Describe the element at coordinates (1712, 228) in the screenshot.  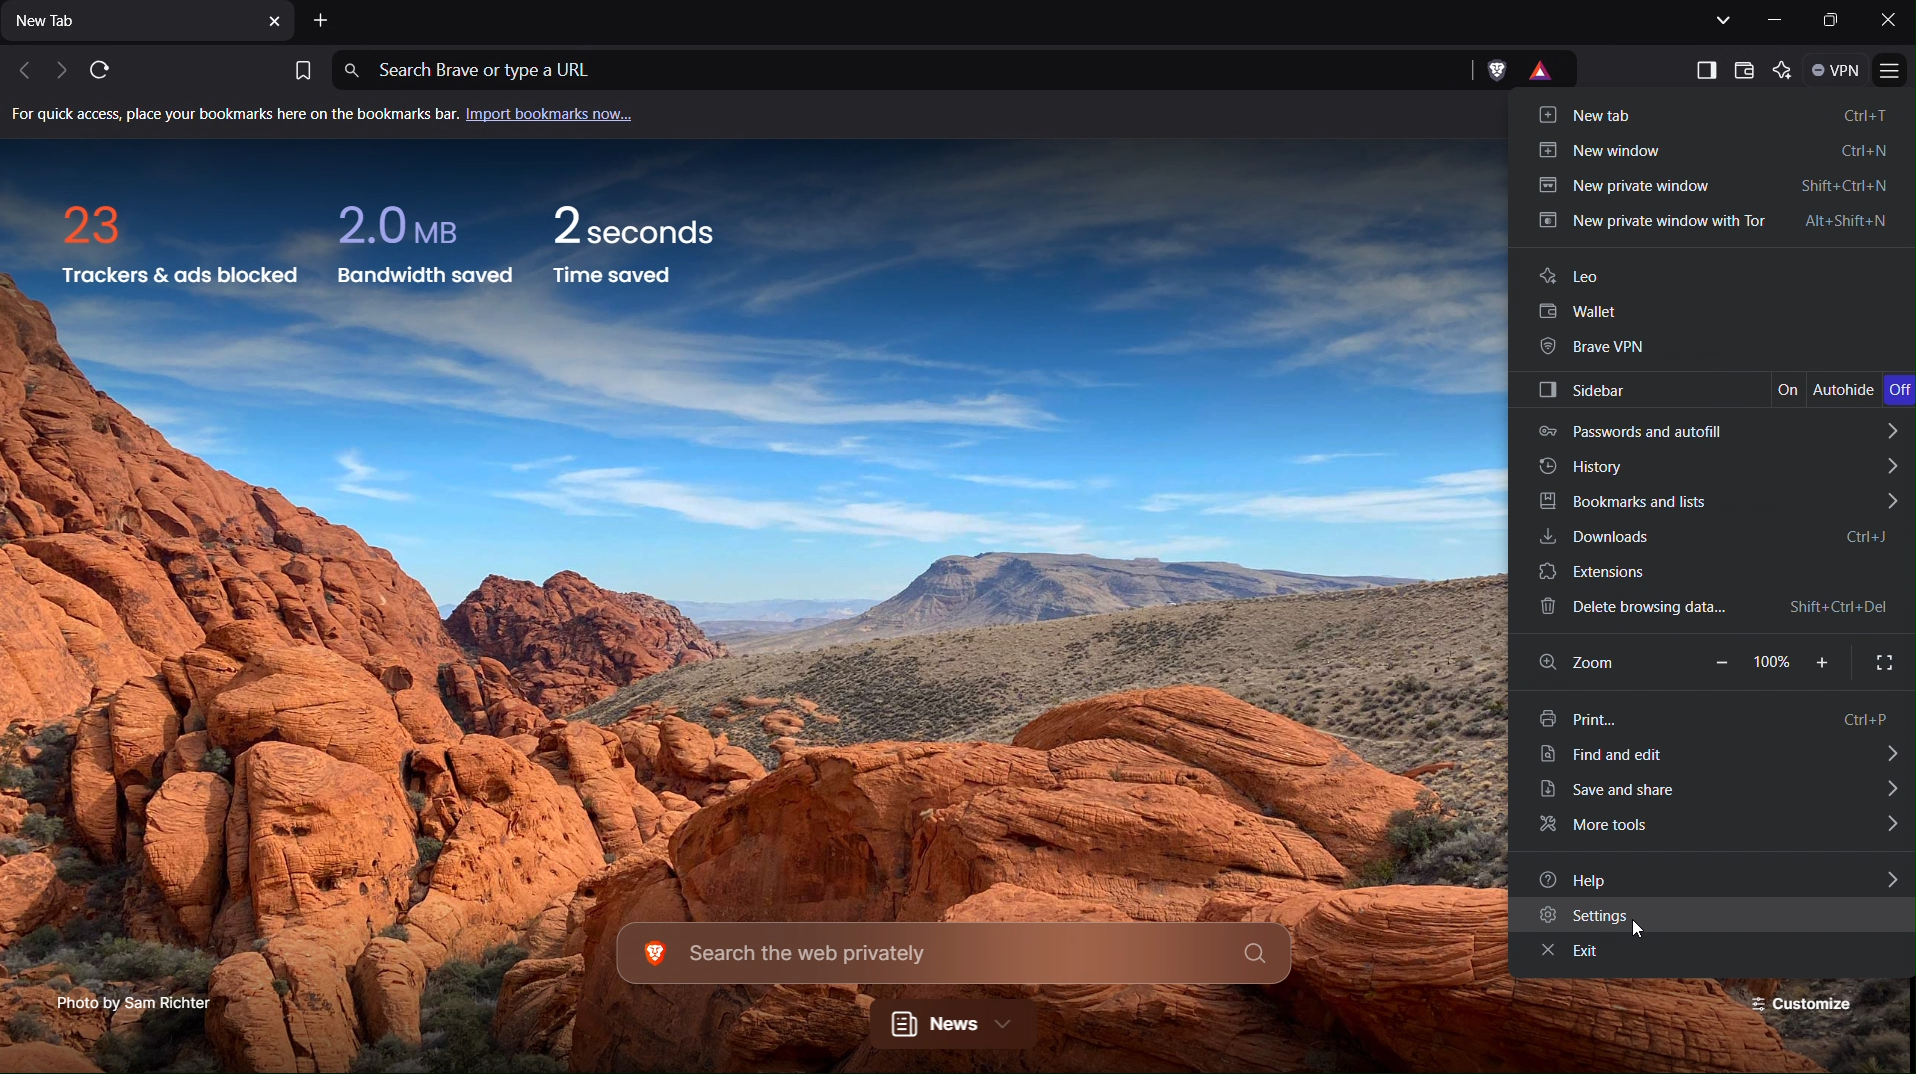
I see `New private window with Tor` at that location.